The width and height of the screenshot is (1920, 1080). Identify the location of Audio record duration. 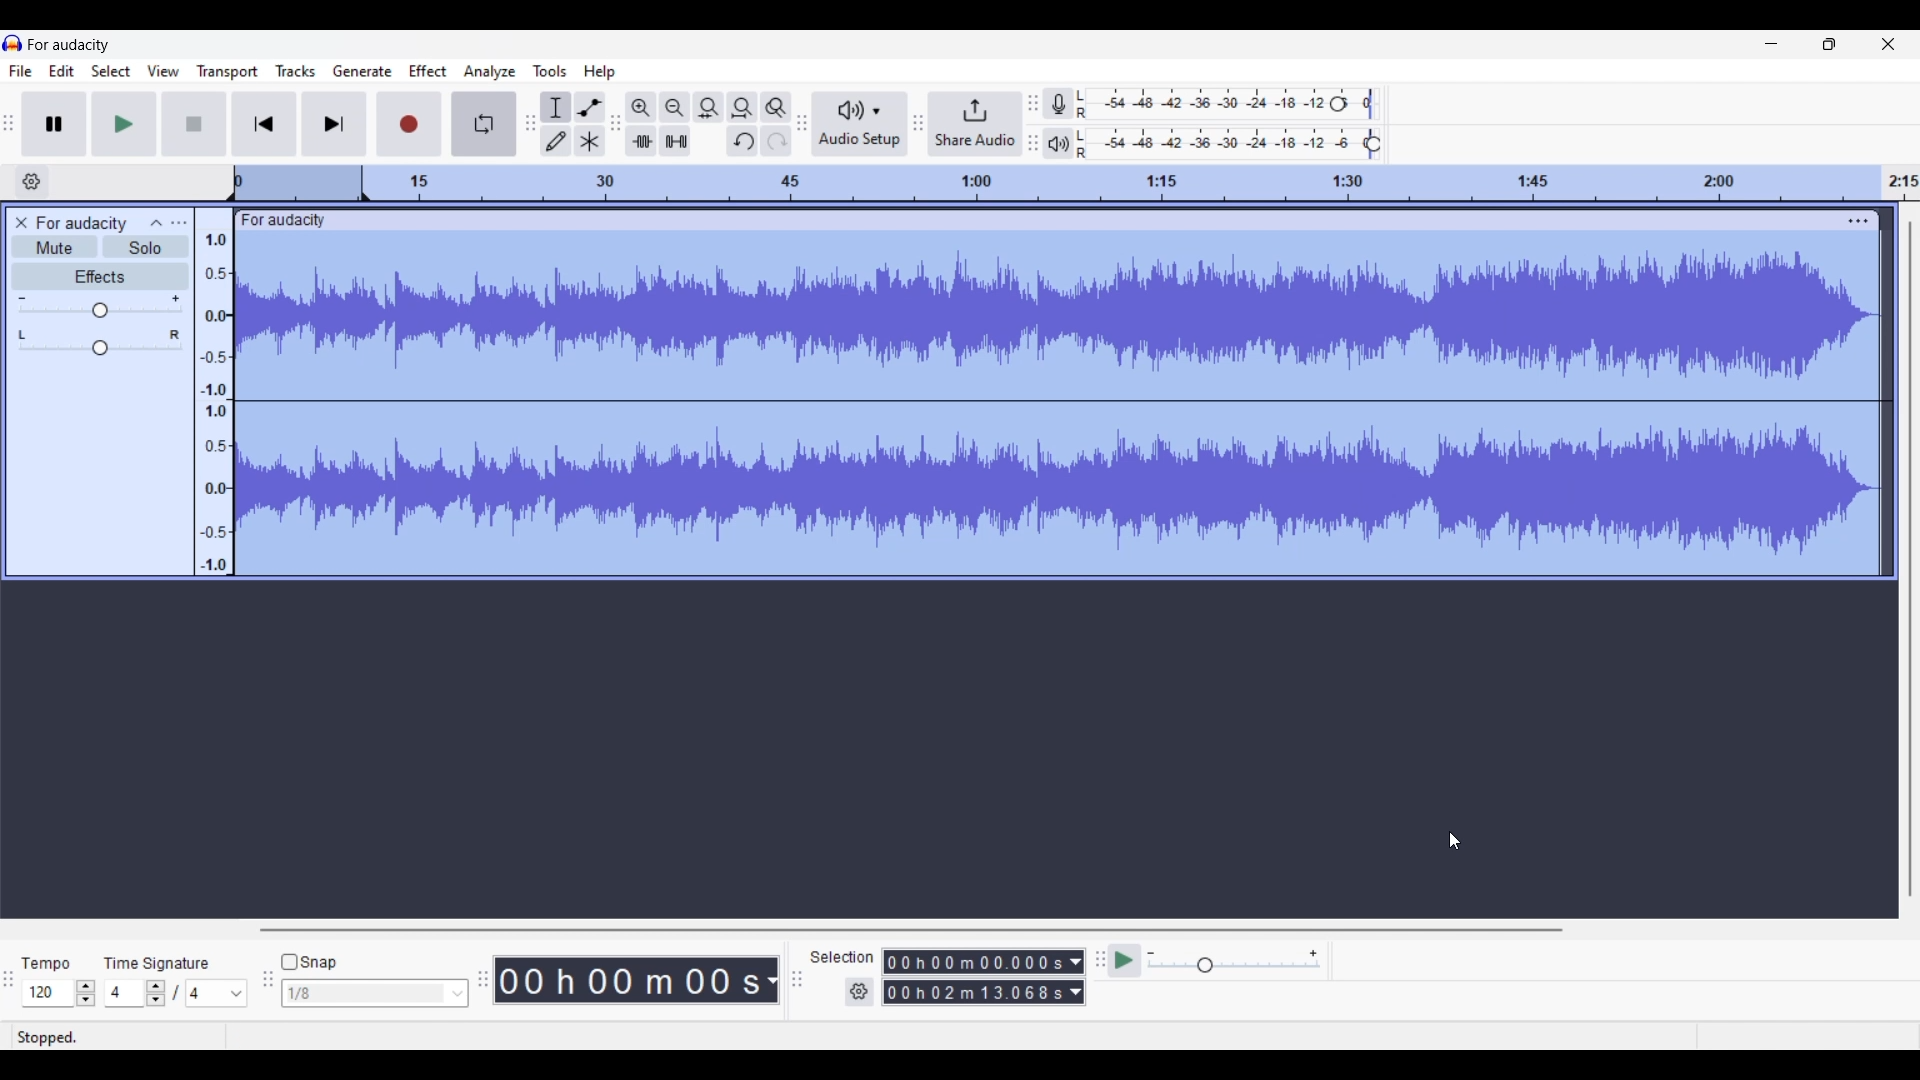
(772, 981).